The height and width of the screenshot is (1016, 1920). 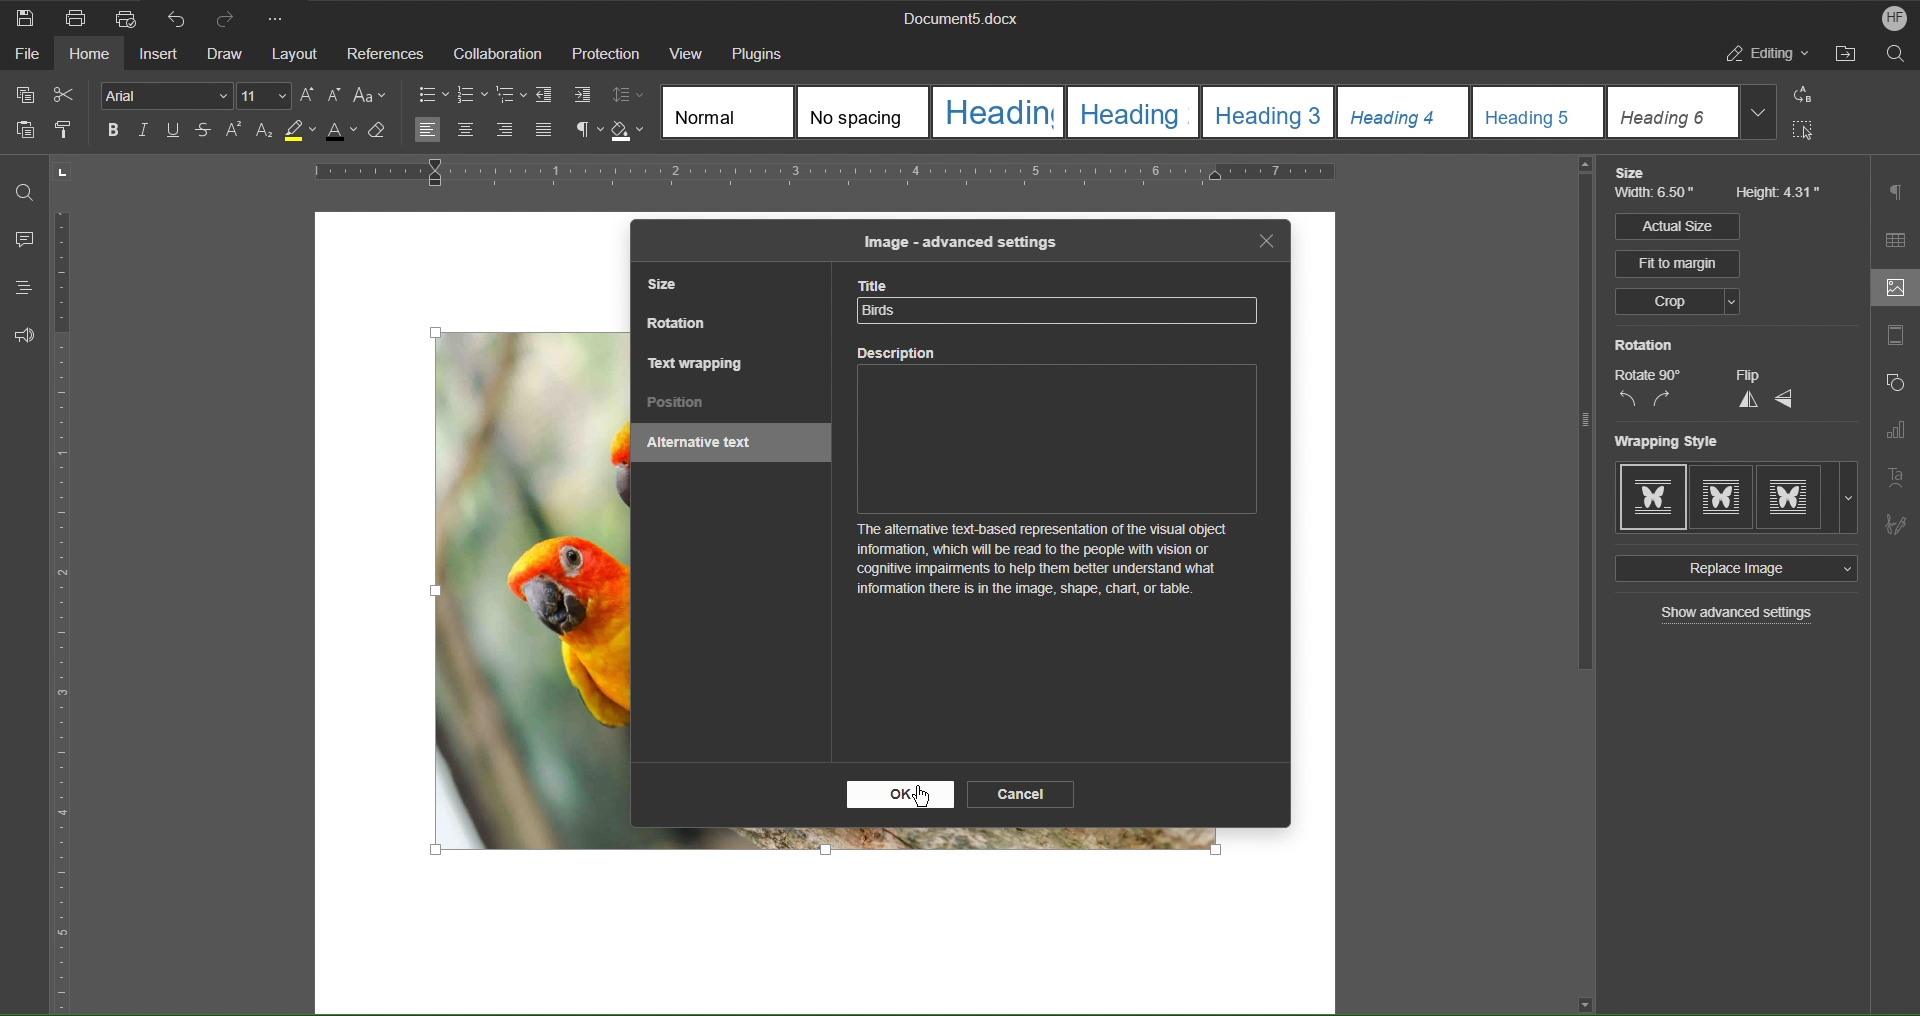 What do you see at coordinates (65, 614) in the screenshot?
I see `Vertical Ruler` at bounding box center [65, 614].